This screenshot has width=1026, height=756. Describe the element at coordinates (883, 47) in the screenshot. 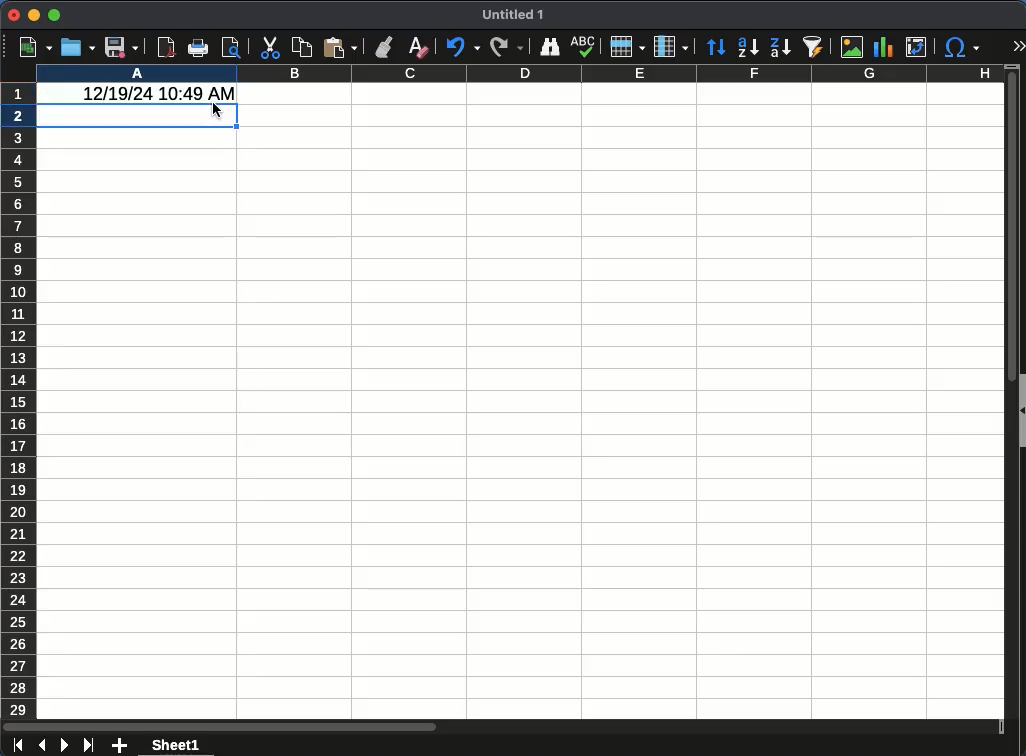

I see `chart` at that location.